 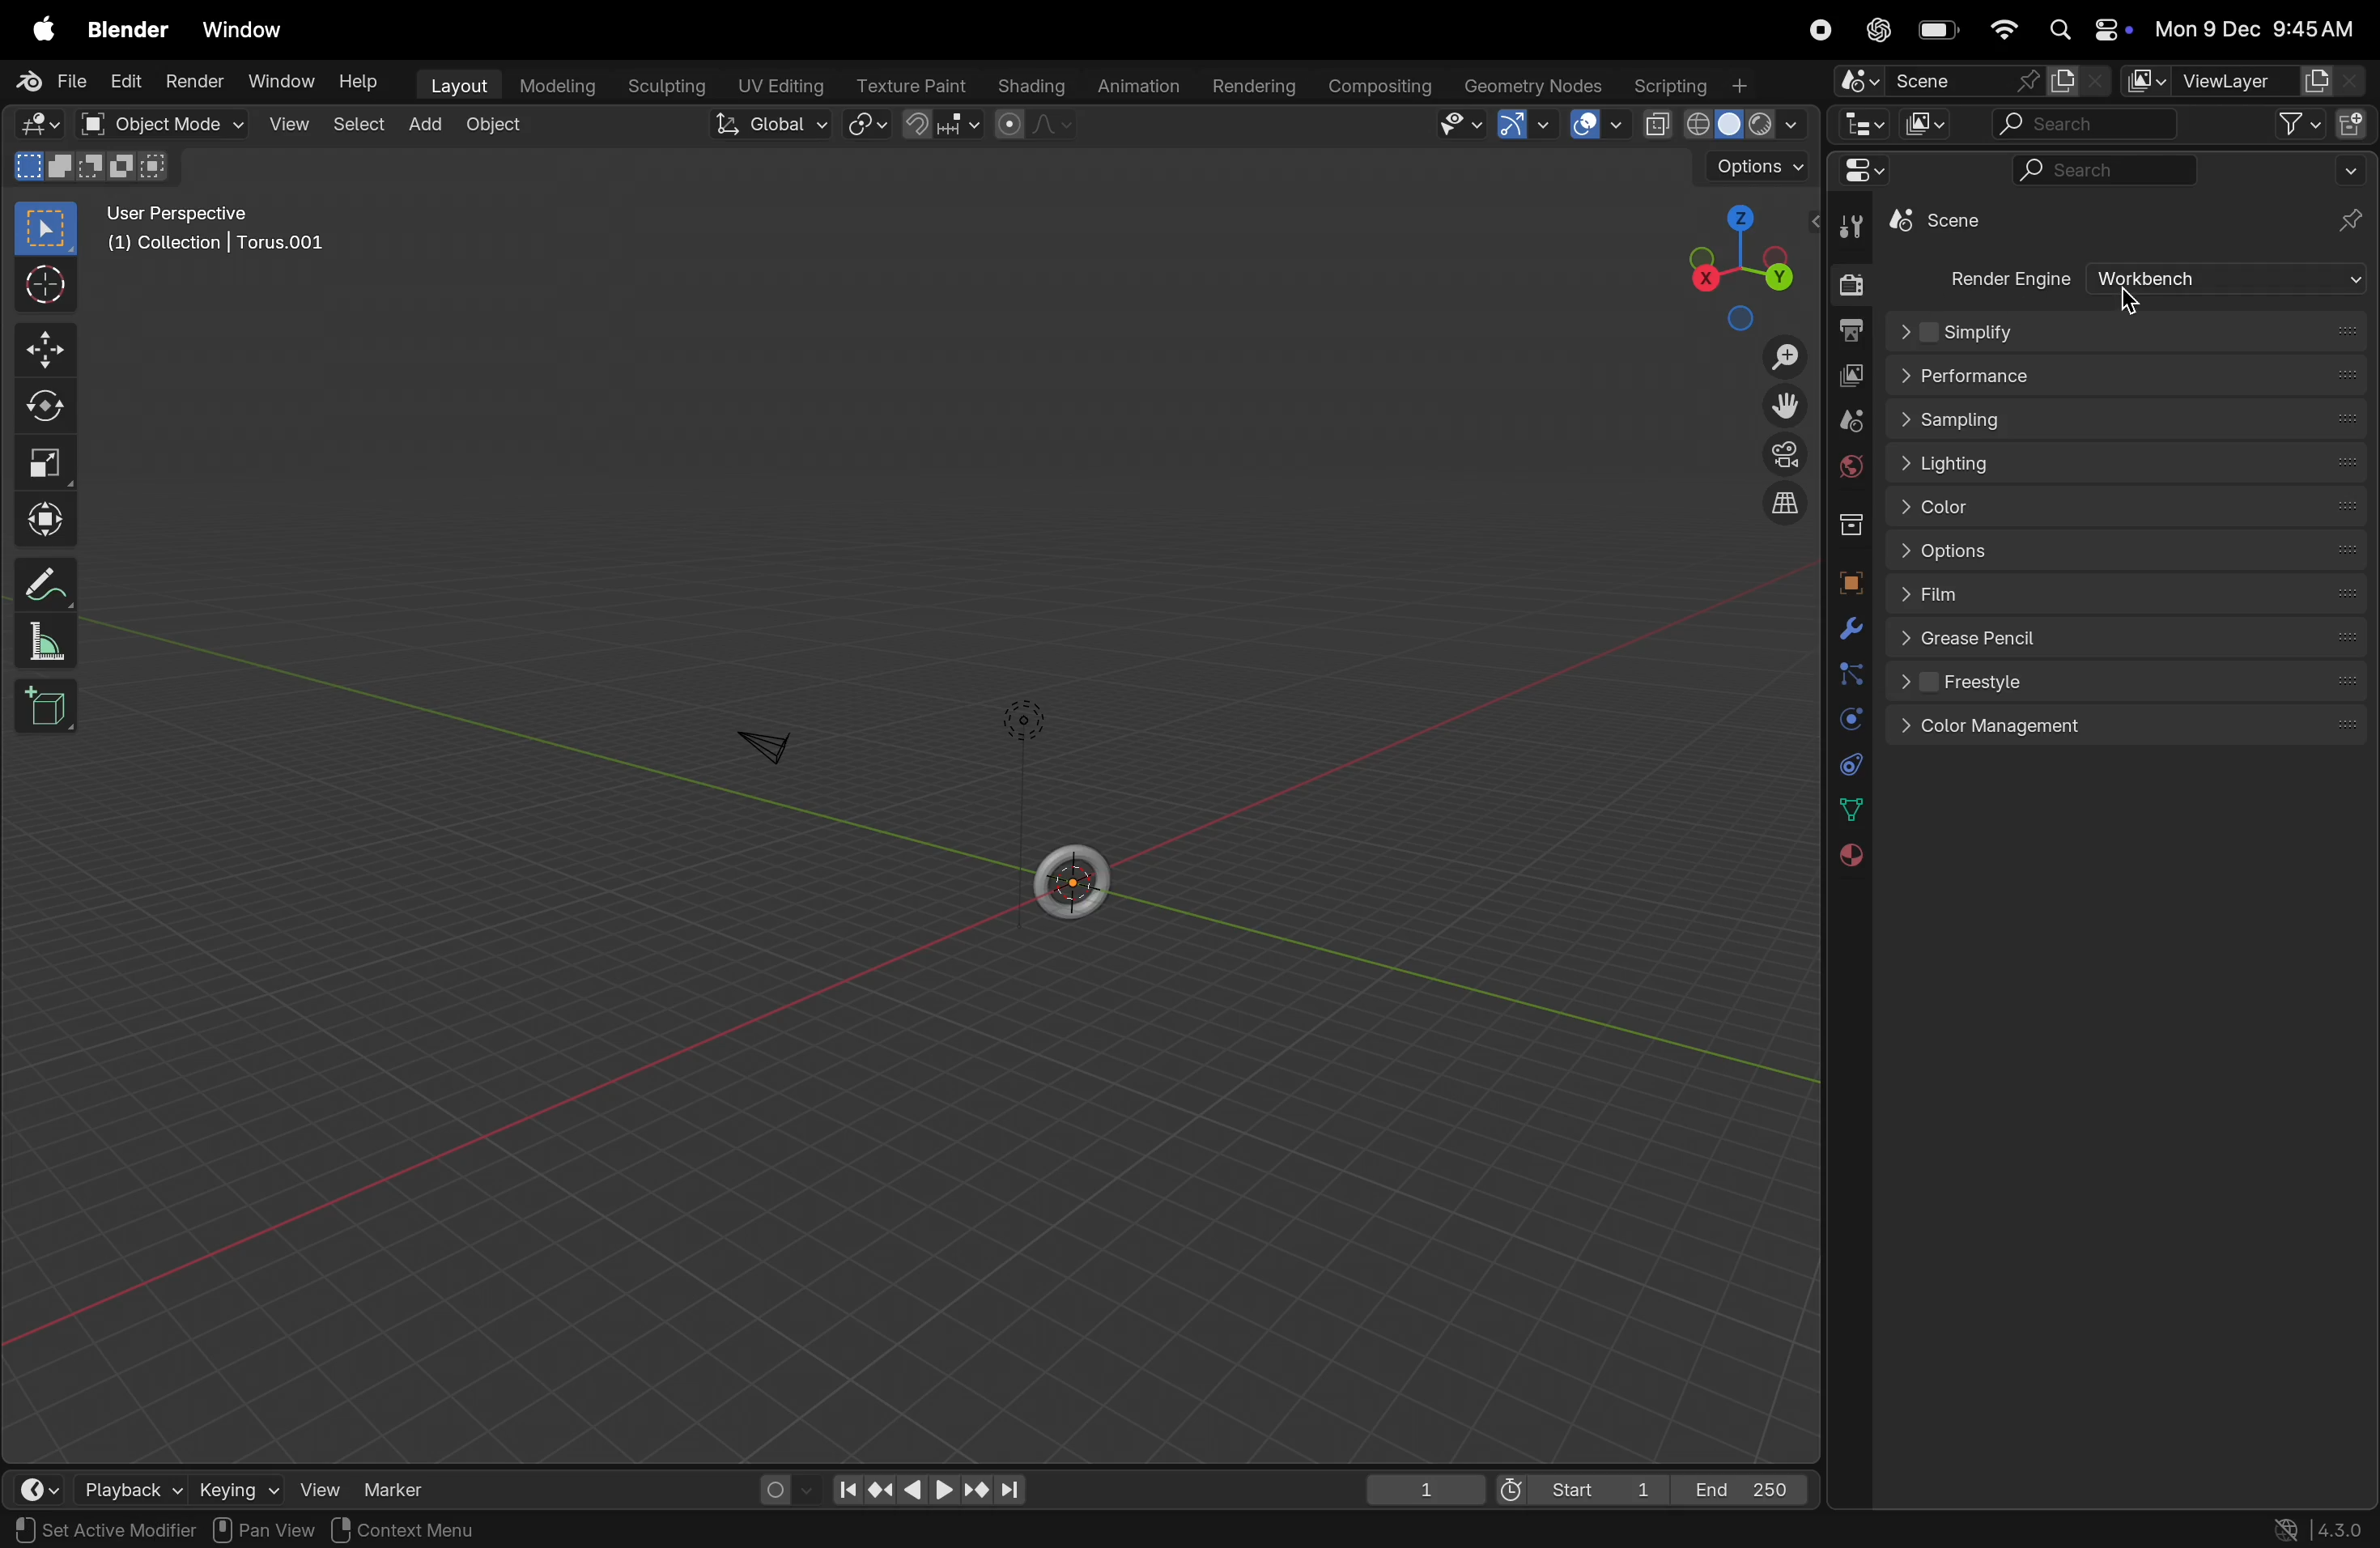 I want to click on scale, so click(x=48, y=644).